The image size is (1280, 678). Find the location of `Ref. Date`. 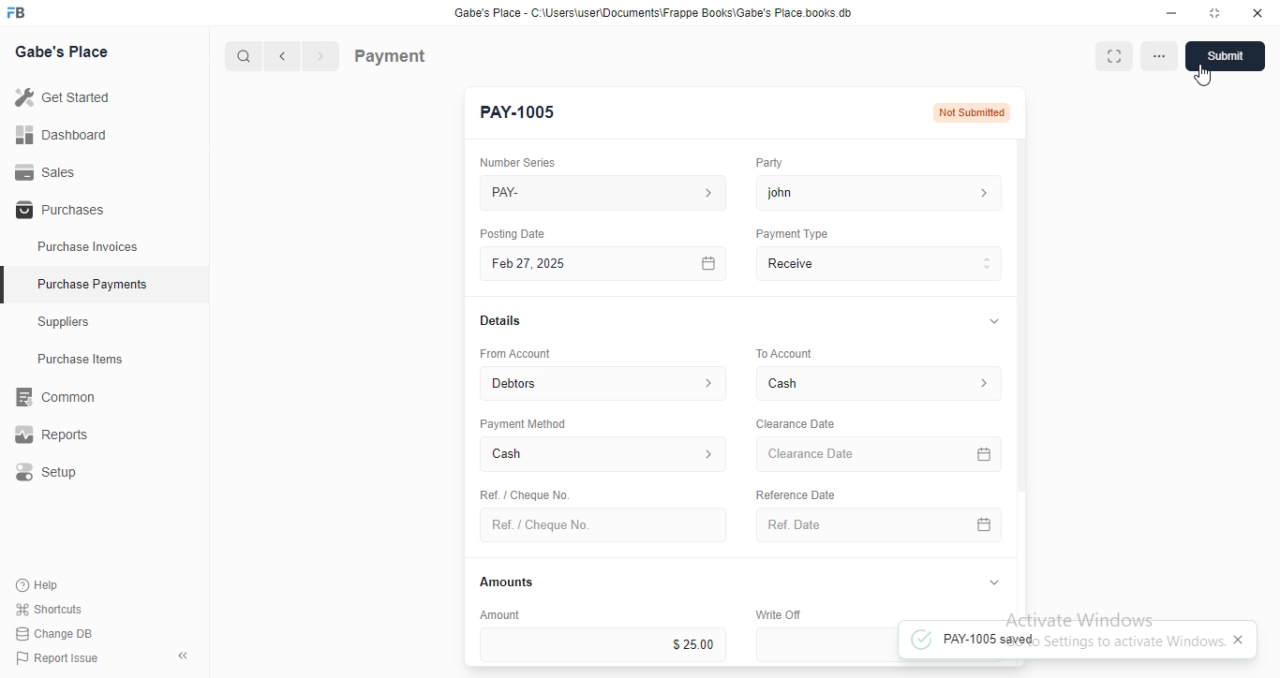

Ref. Date is located at coordinates (879, 525).